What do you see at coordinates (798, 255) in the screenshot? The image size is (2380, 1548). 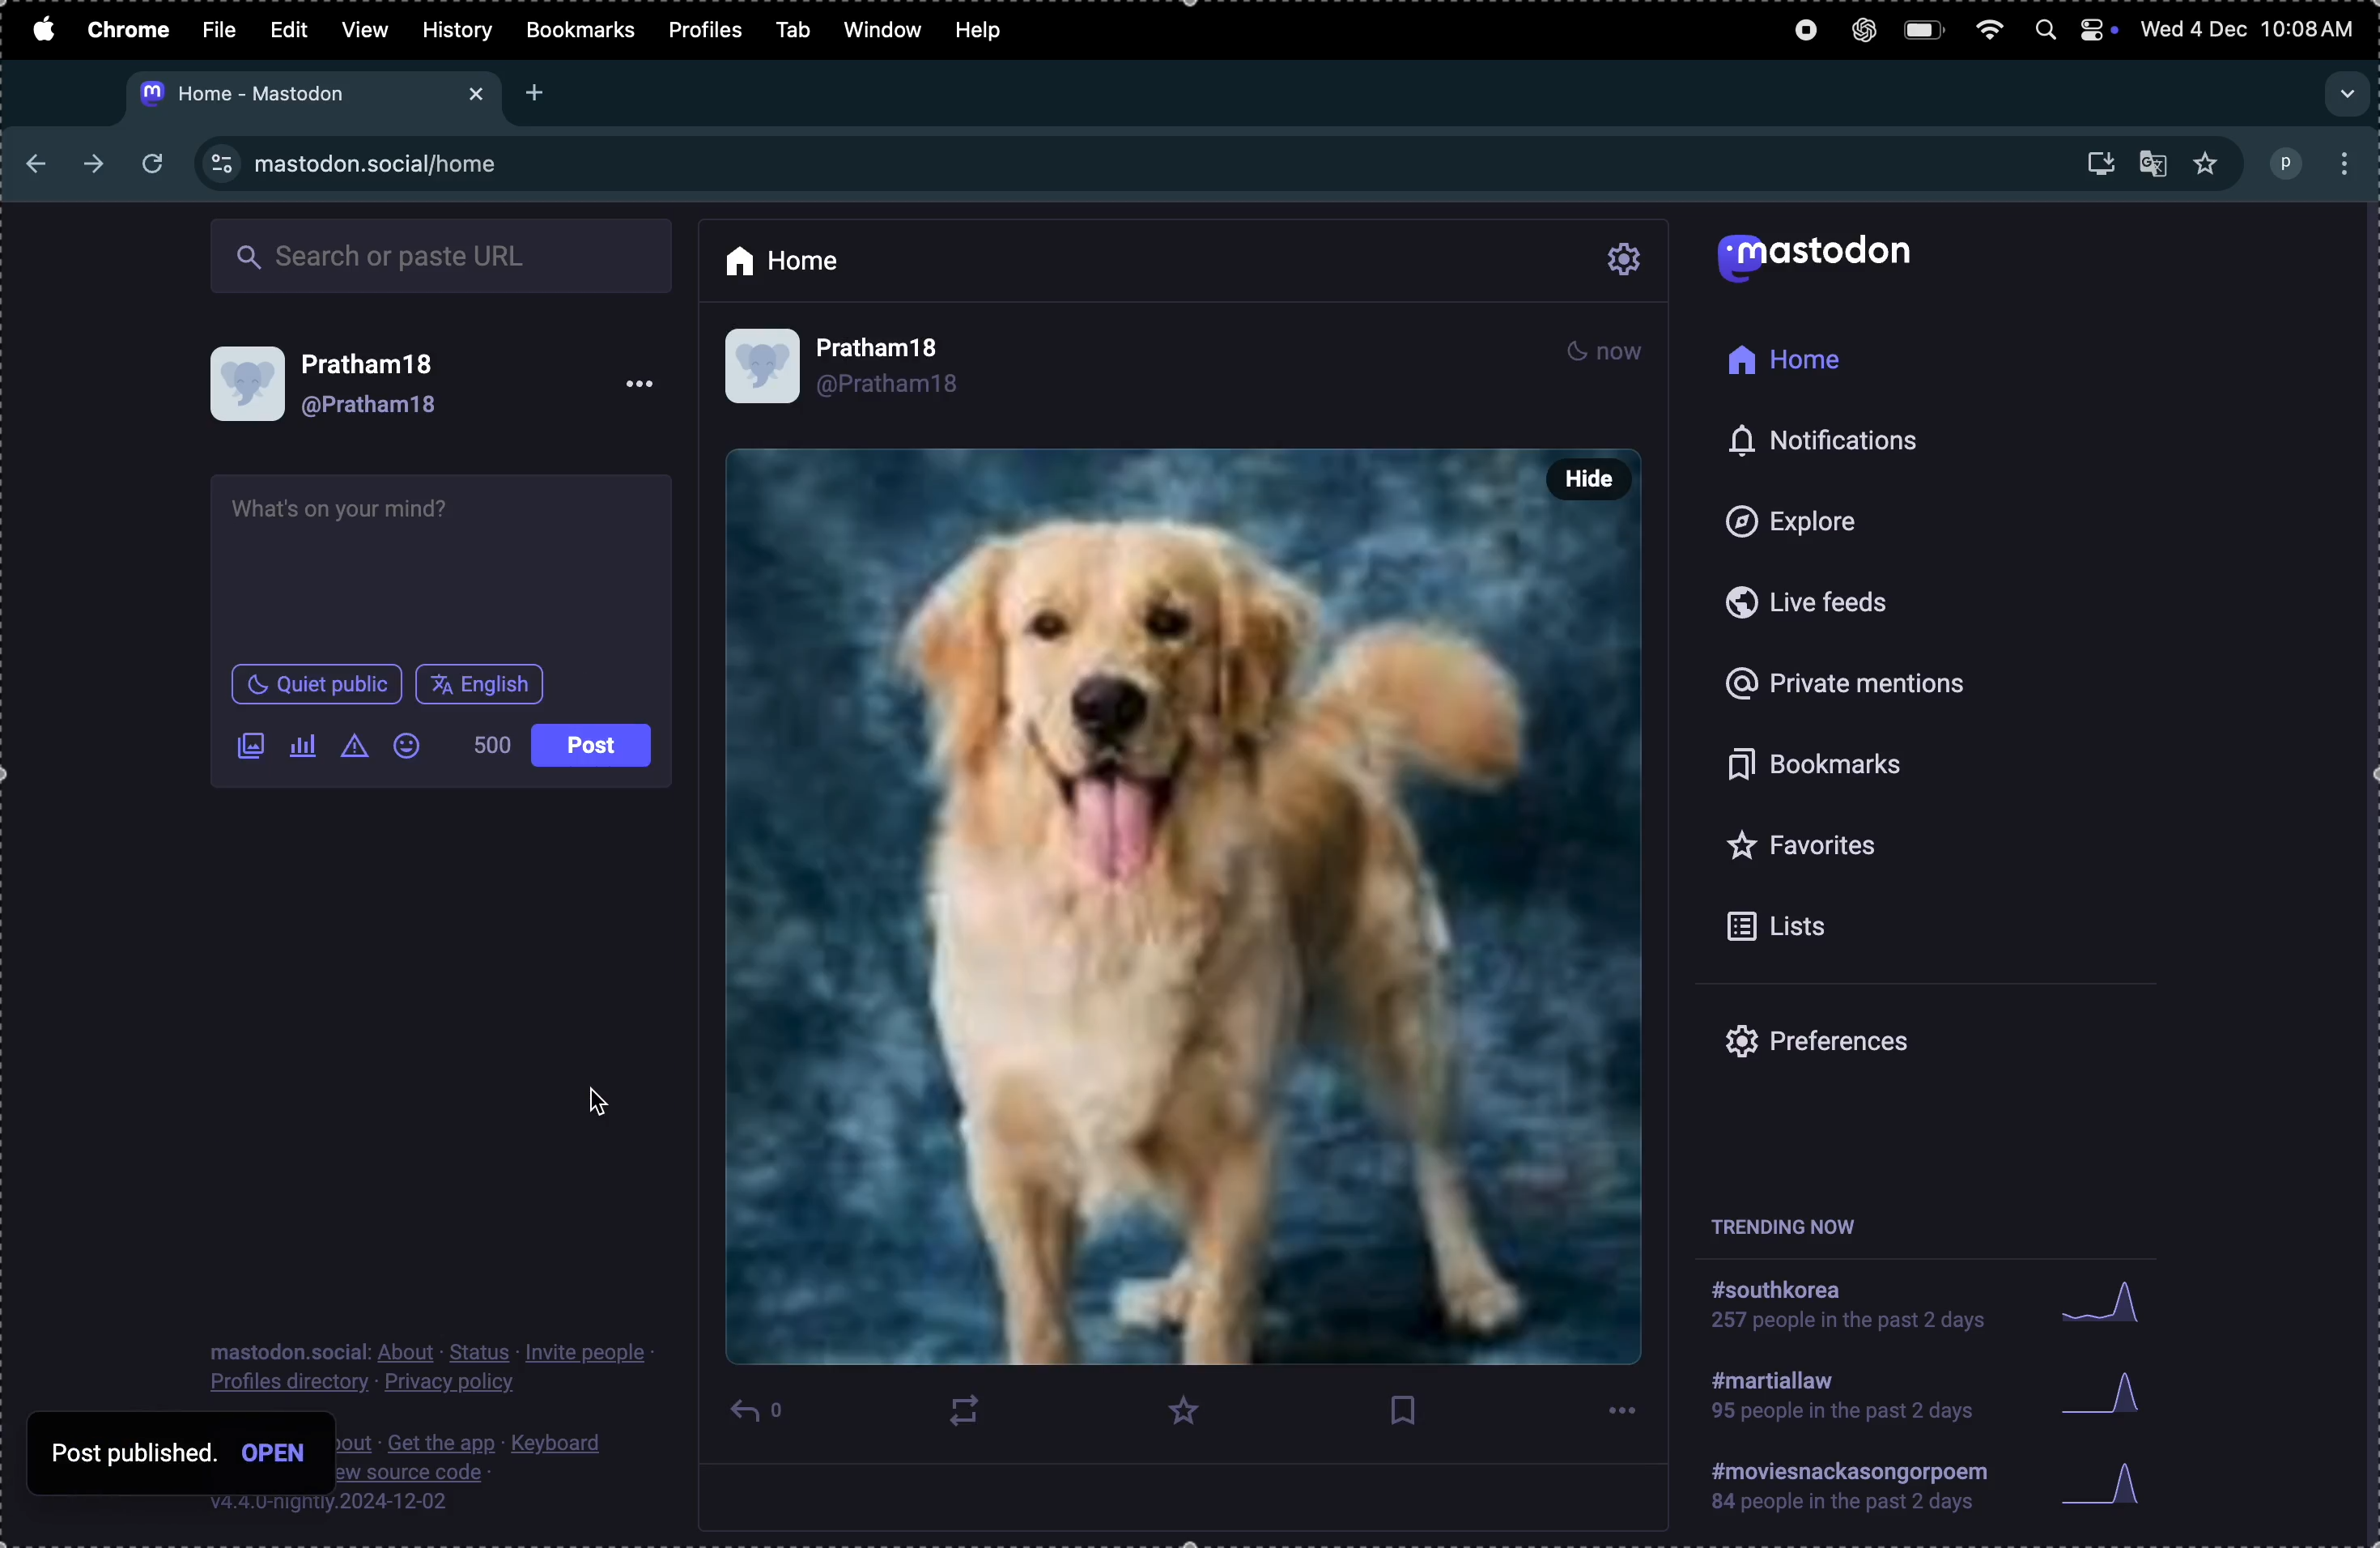 I see `Home` at bounding box center [798, 255].